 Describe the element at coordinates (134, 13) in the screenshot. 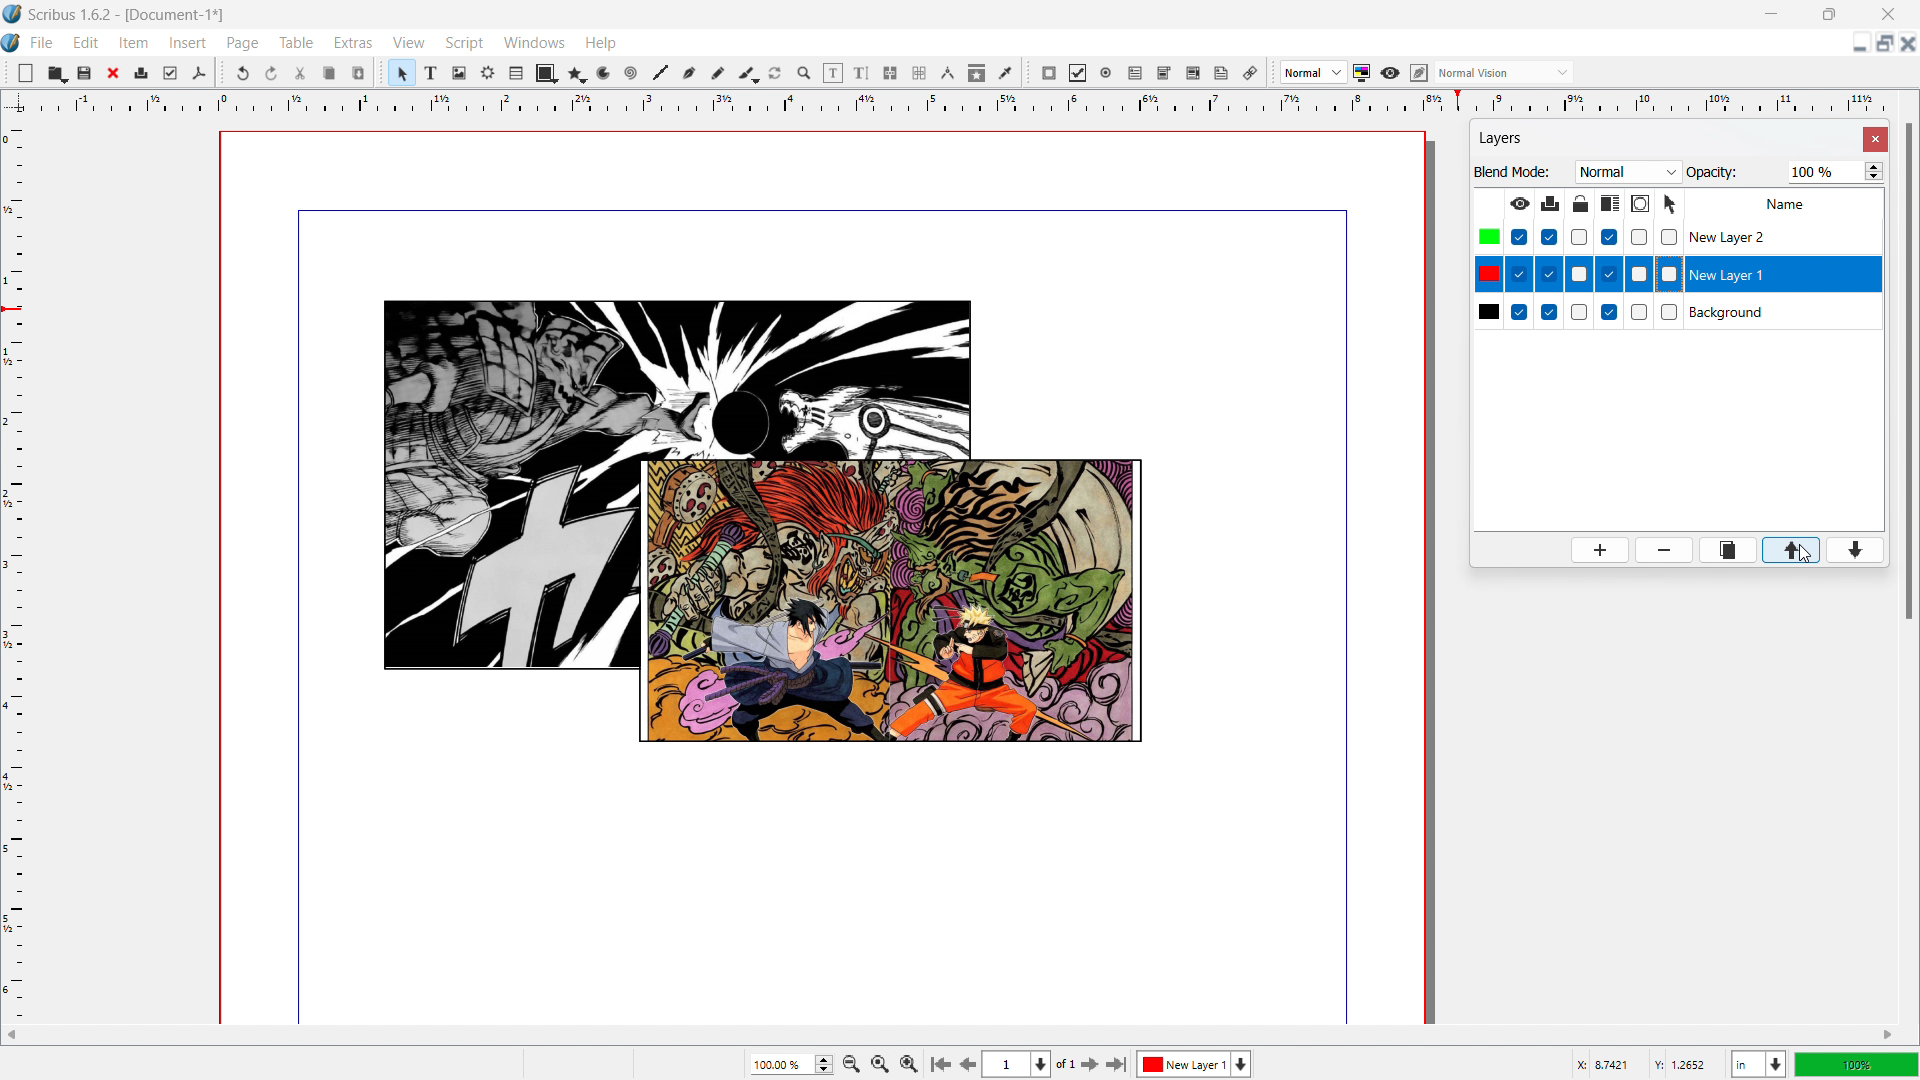

I see `Scribus 1.6.2-[Document-1]` at that location.